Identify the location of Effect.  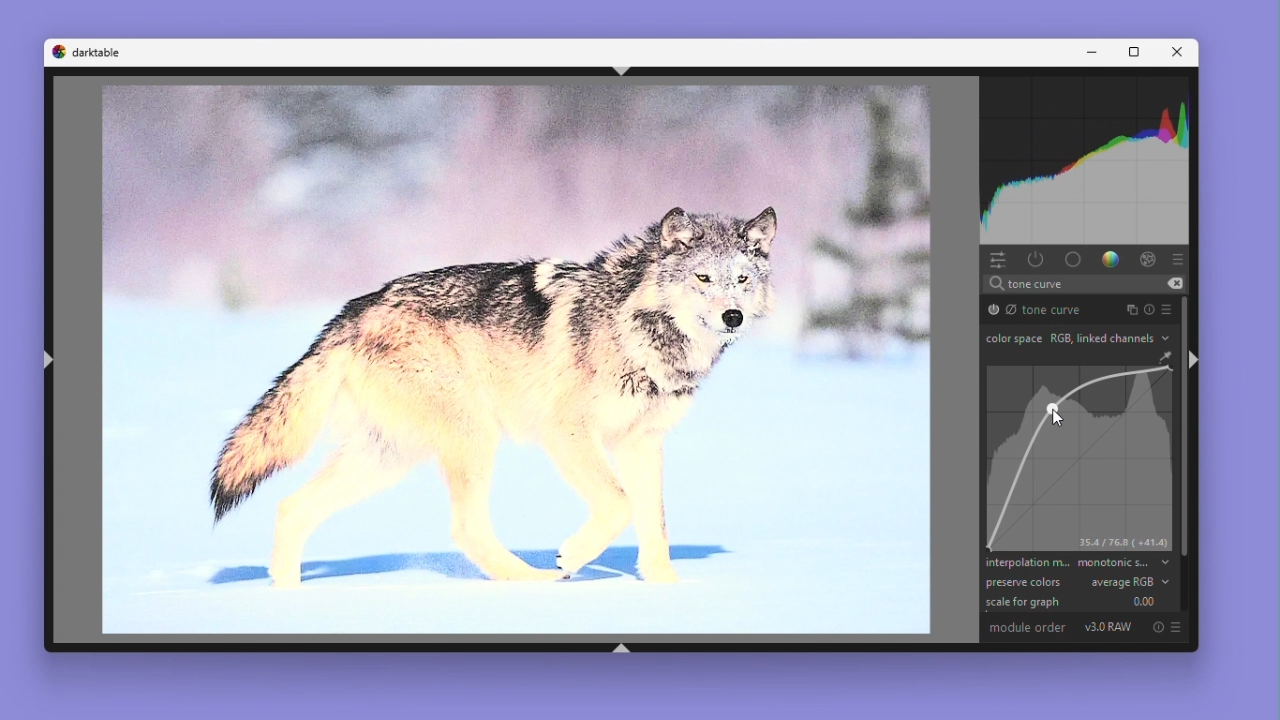
(1145, 260).